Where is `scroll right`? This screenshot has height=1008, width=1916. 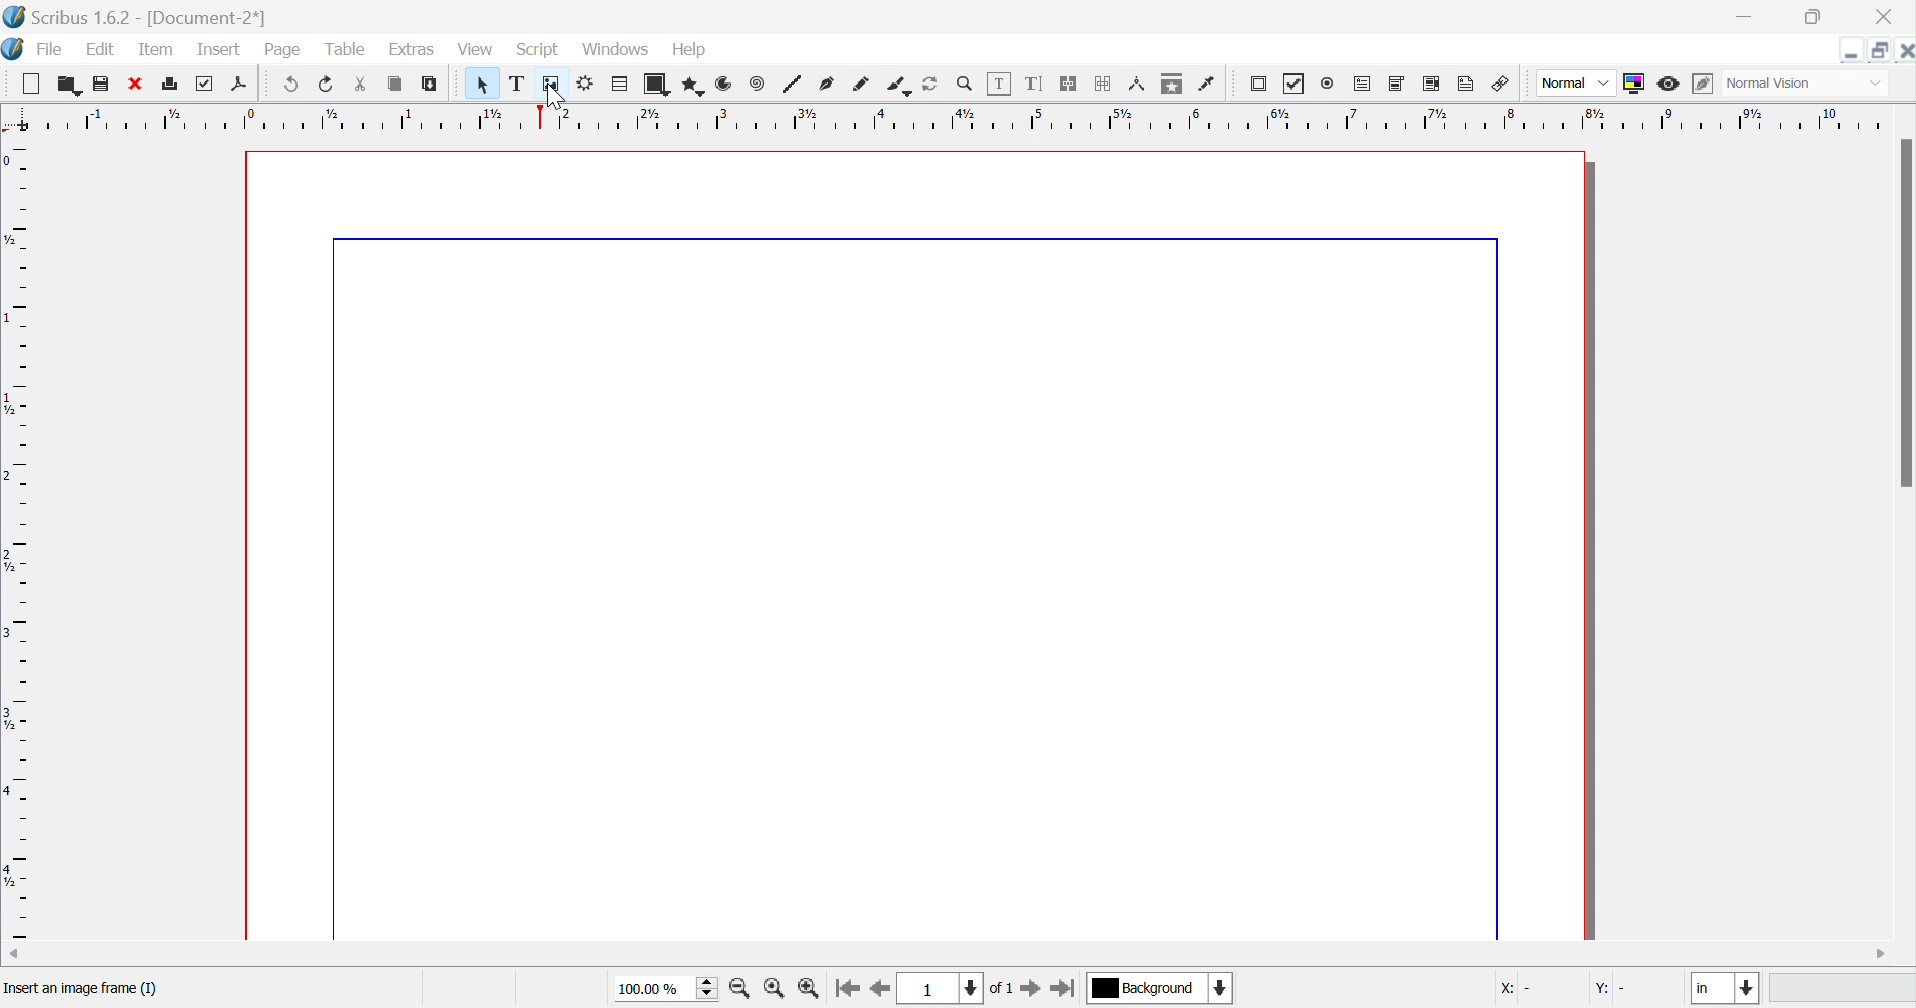
scroll right is located at coordinates (1882, 954).